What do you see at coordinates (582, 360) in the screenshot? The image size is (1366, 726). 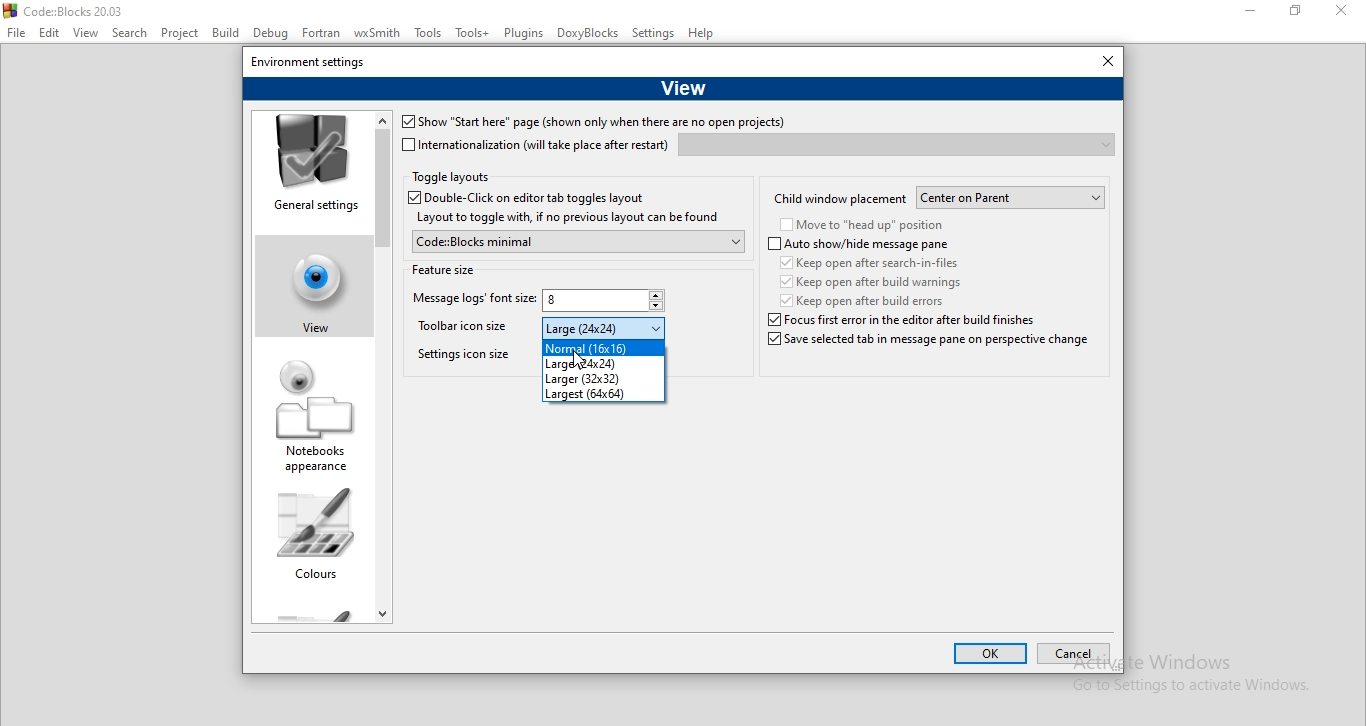 I see `cursor on Normal(16x 16)` at bounding box center [582, 360].